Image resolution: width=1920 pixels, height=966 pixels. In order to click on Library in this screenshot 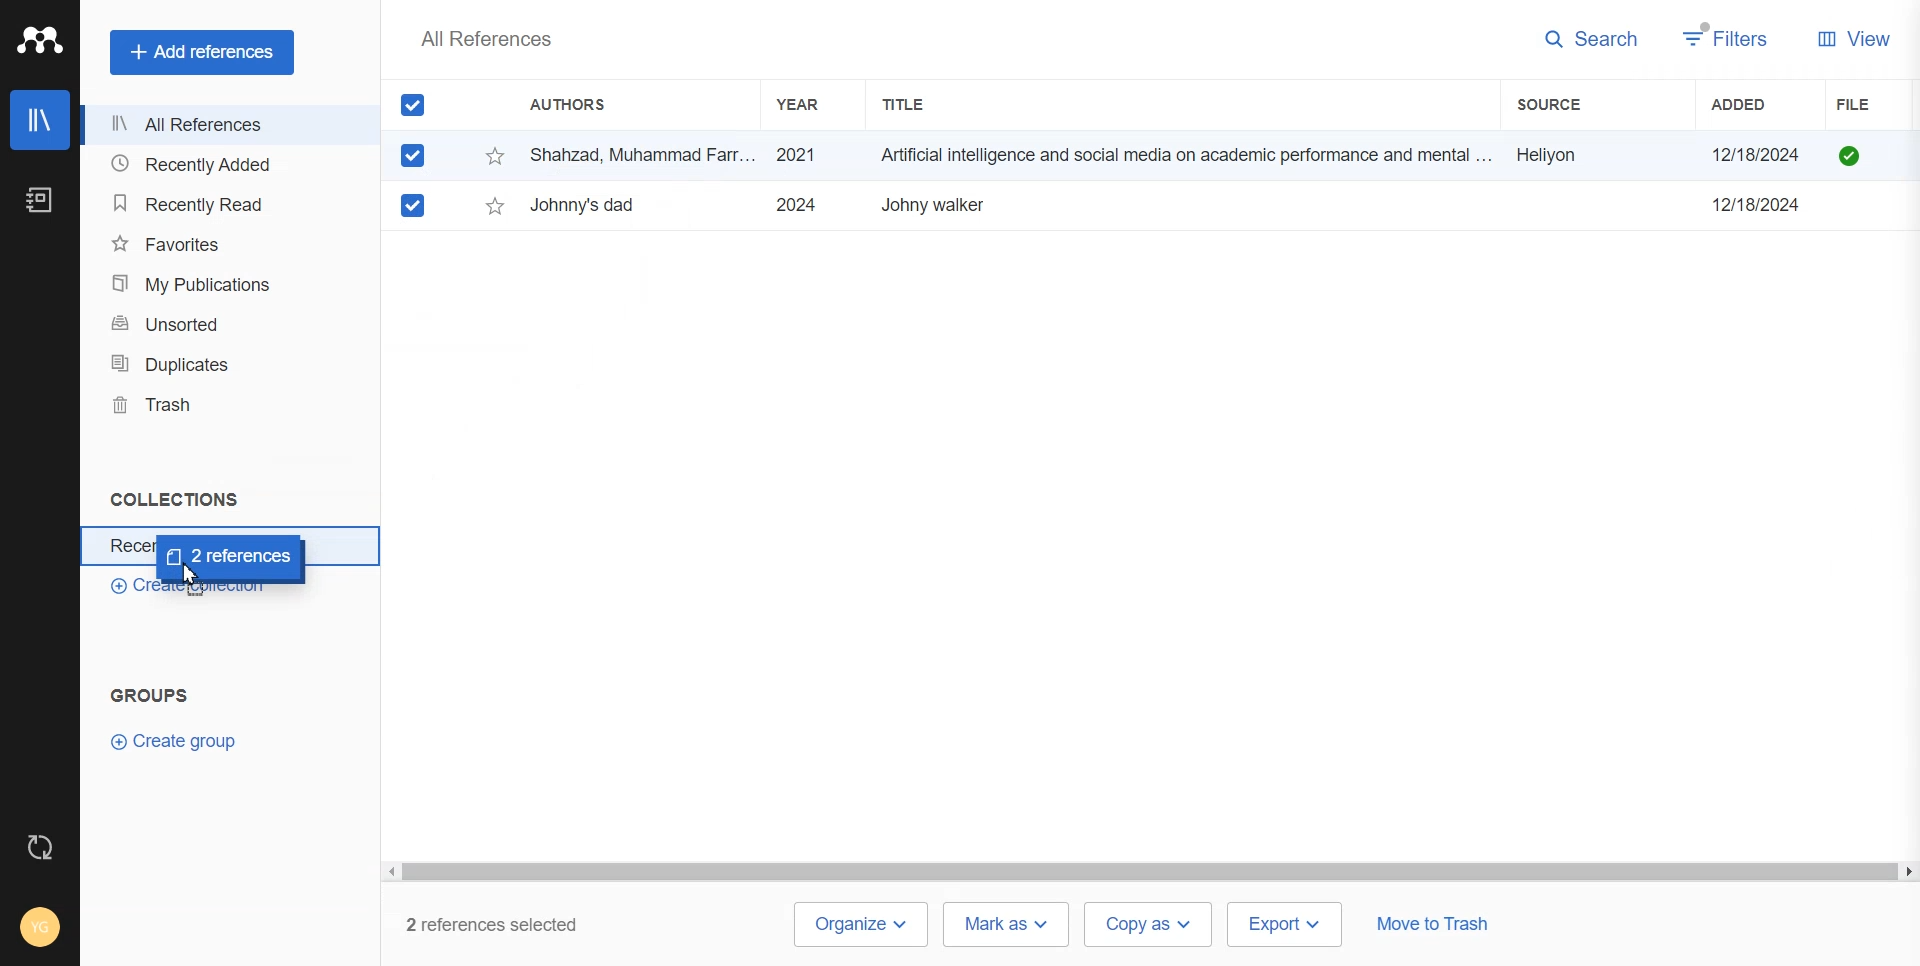, I will do `click(39, 120)`.